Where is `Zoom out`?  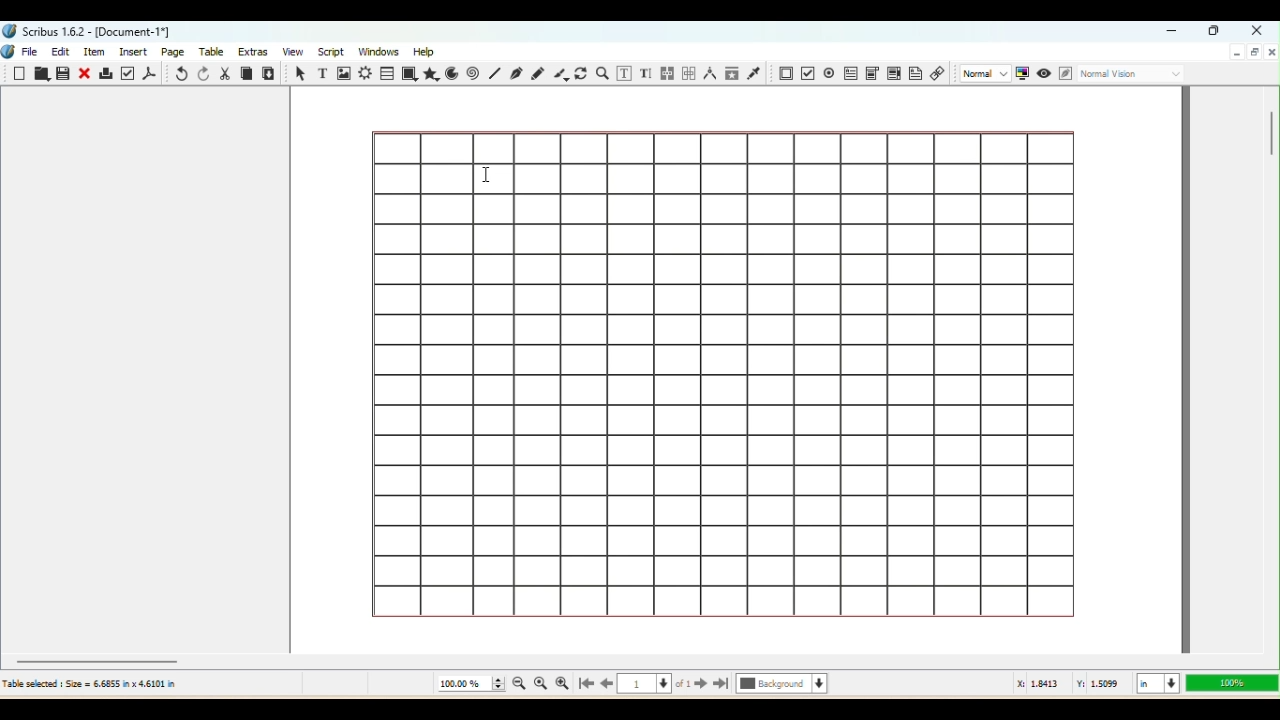 Zoom out is located at coordinates (516, 686).